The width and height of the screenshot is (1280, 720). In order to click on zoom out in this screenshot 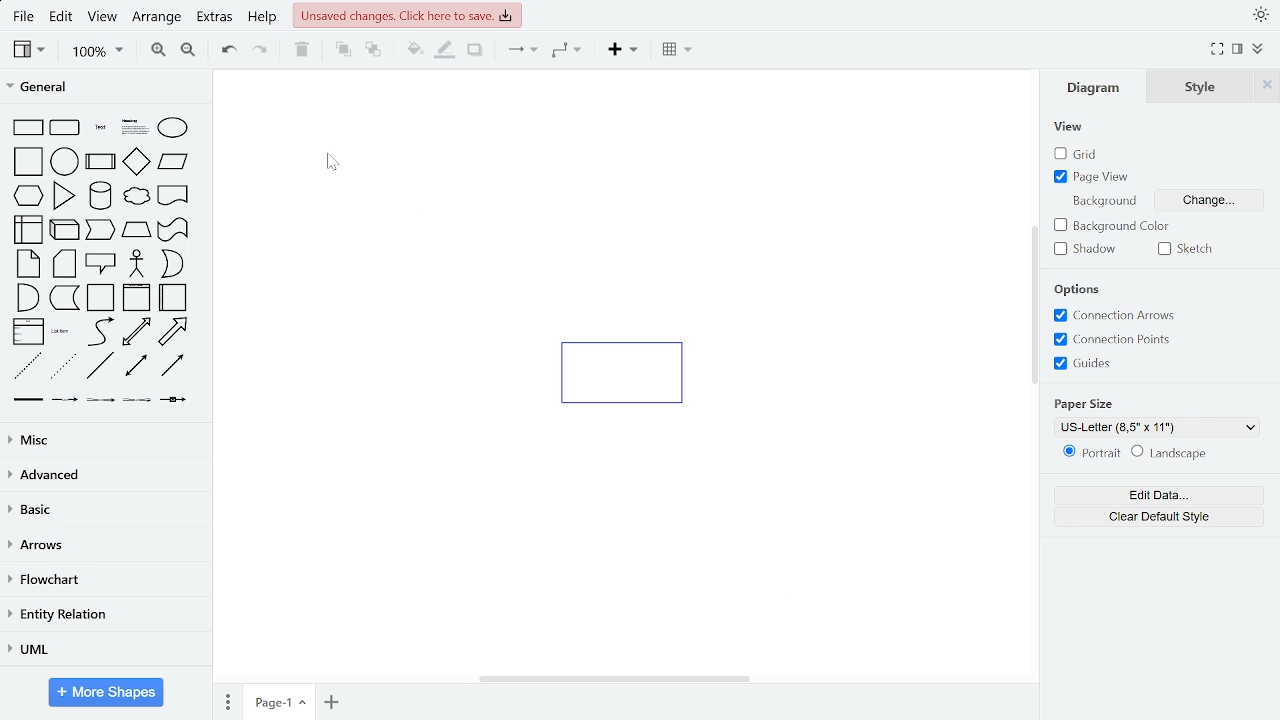, I will do `click(190, 53)`.